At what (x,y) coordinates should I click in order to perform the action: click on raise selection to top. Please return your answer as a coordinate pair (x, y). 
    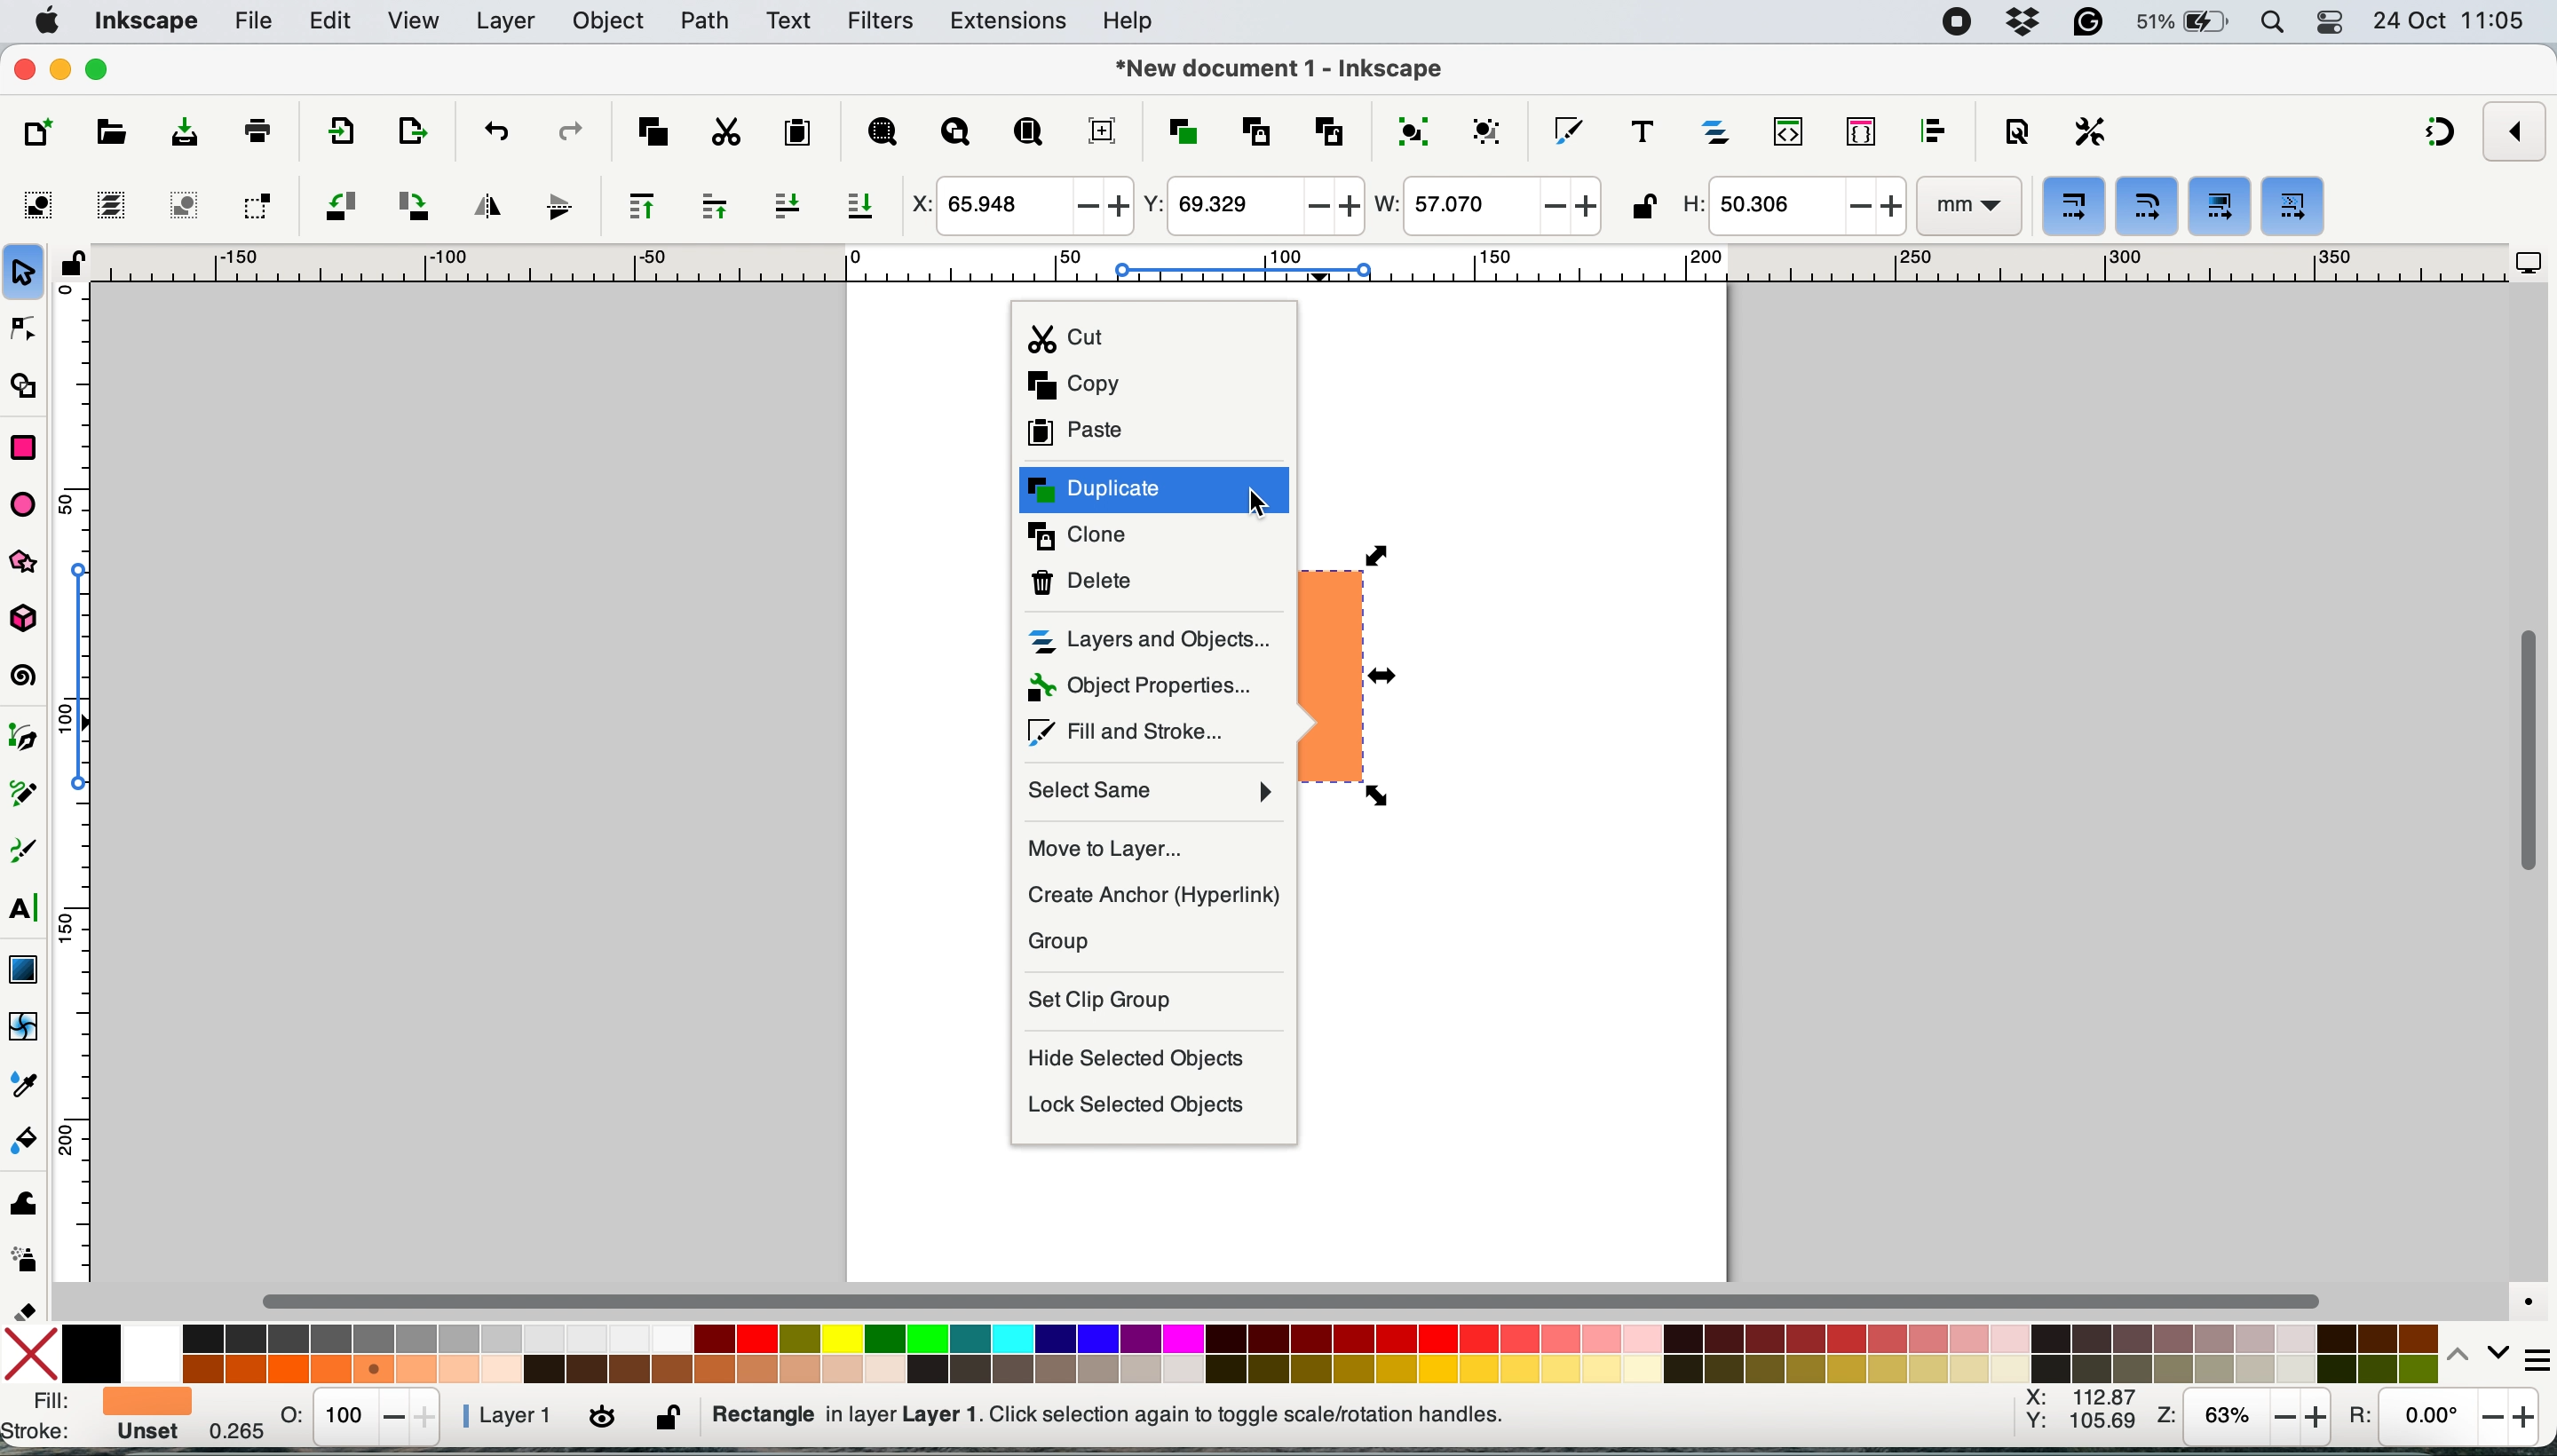
    Looking at the image, I should click on (633, 205).